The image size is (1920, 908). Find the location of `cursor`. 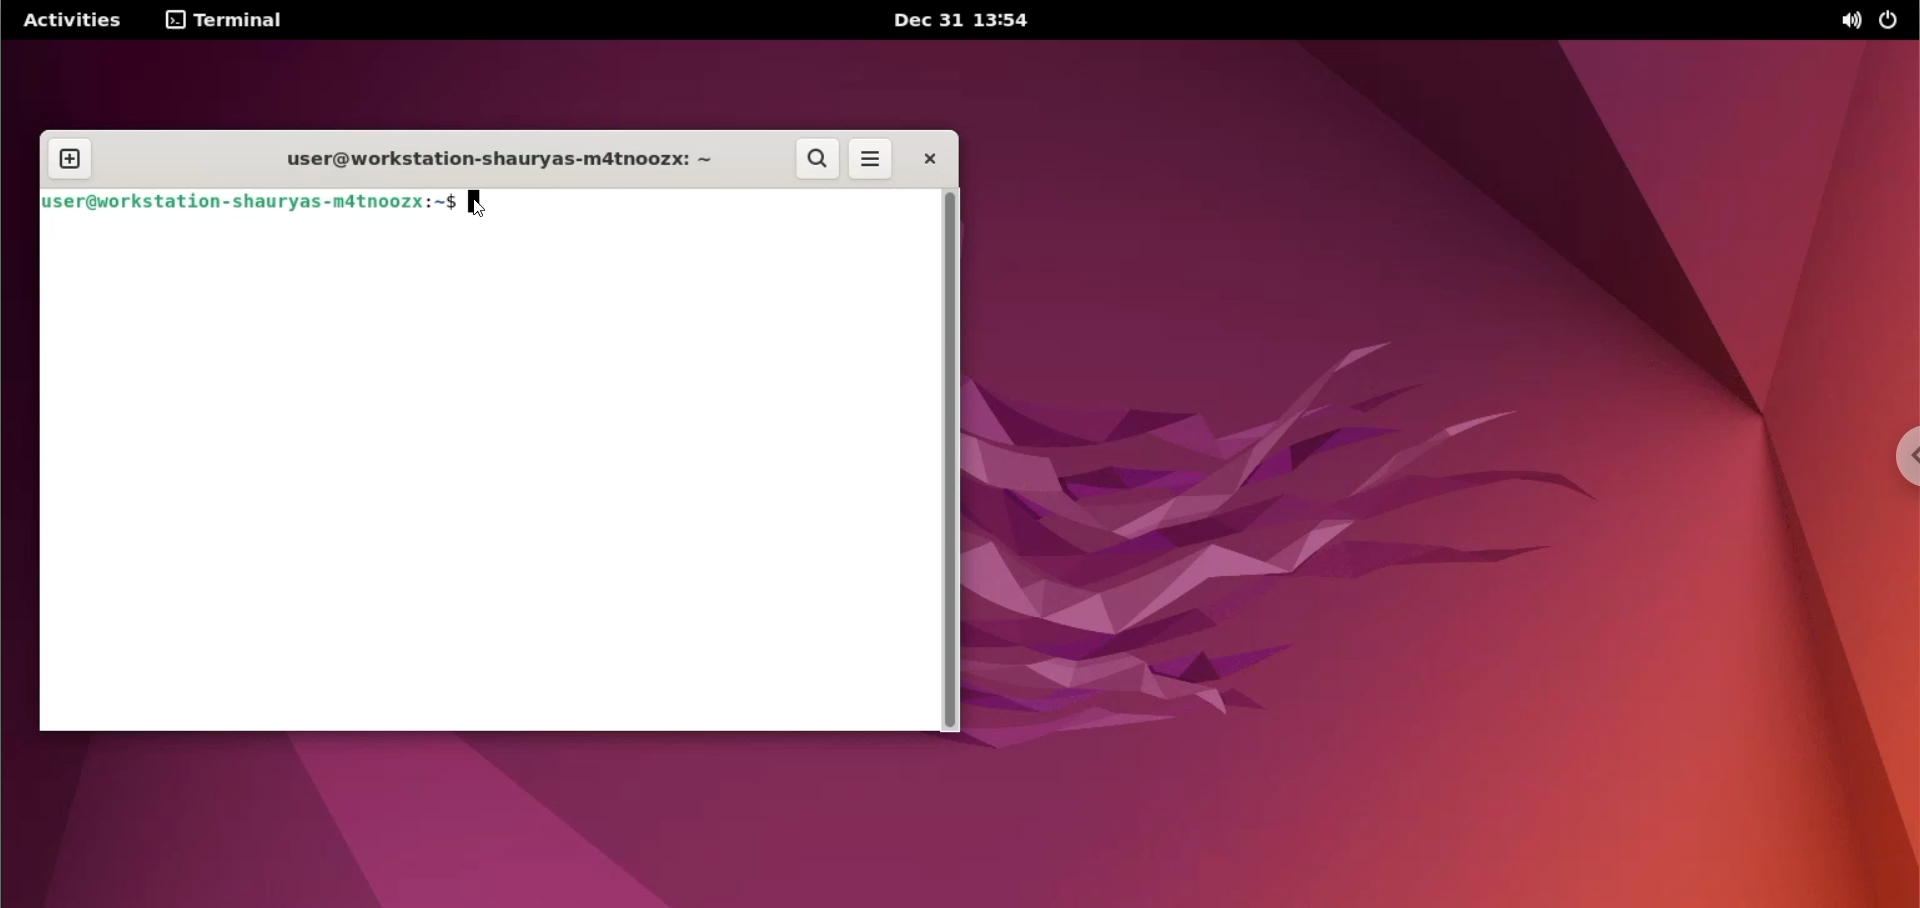

cursor is located at coordinates (477, 205).